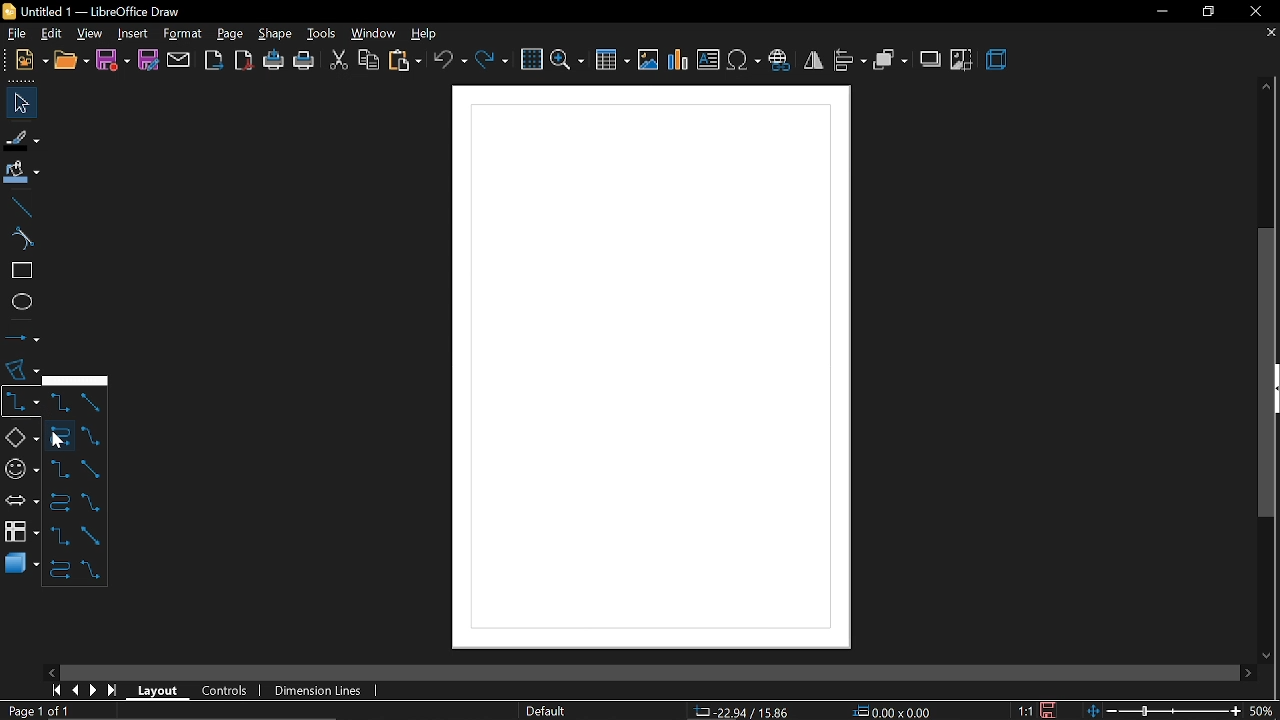  I want to click on straight connector with arrow, so click(58, 534).